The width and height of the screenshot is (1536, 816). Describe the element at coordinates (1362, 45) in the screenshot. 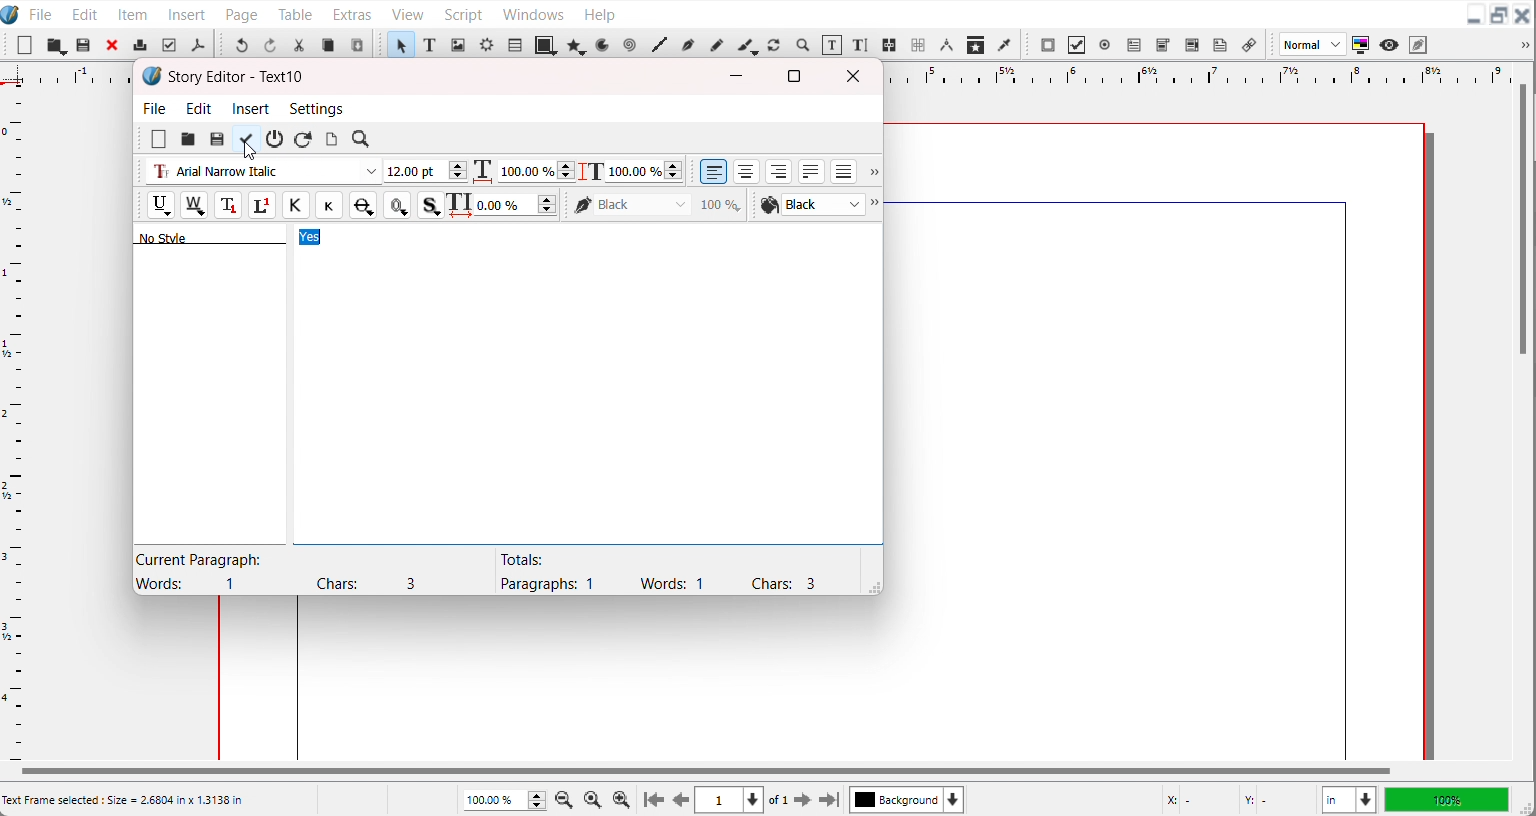

I see `Toggle color` at that location.